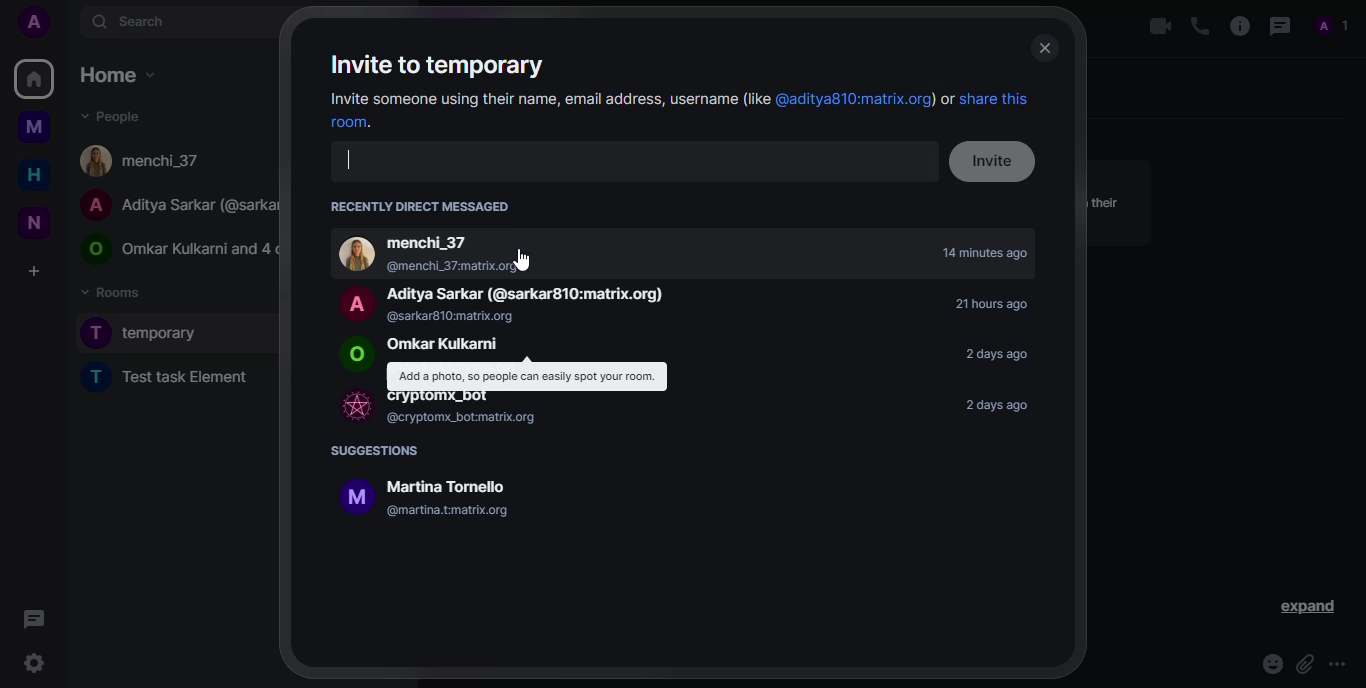 The height and width of the screenshot is (688, 1366). Describe the element at coordinates (151, 333) in the screenshot. I see `room created` at that location.